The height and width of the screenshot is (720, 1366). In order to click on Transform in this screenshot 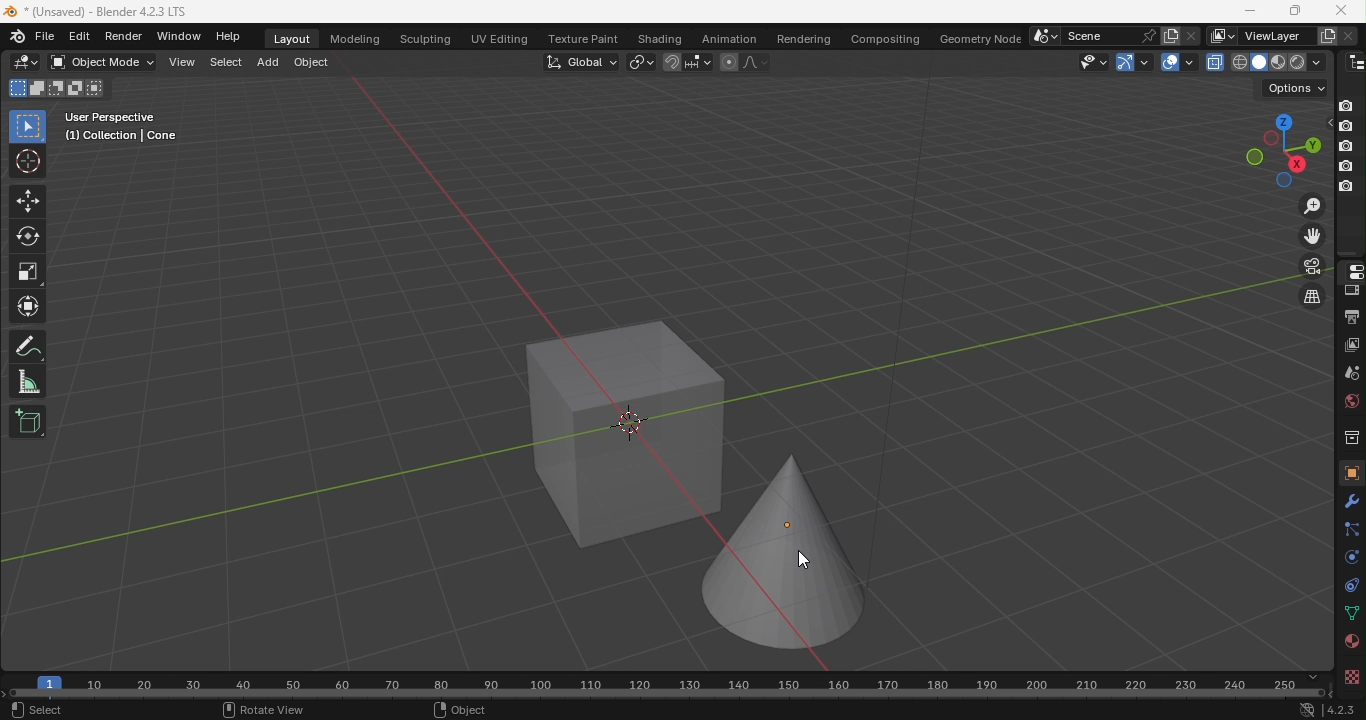, I will do `click(28, 309)`.